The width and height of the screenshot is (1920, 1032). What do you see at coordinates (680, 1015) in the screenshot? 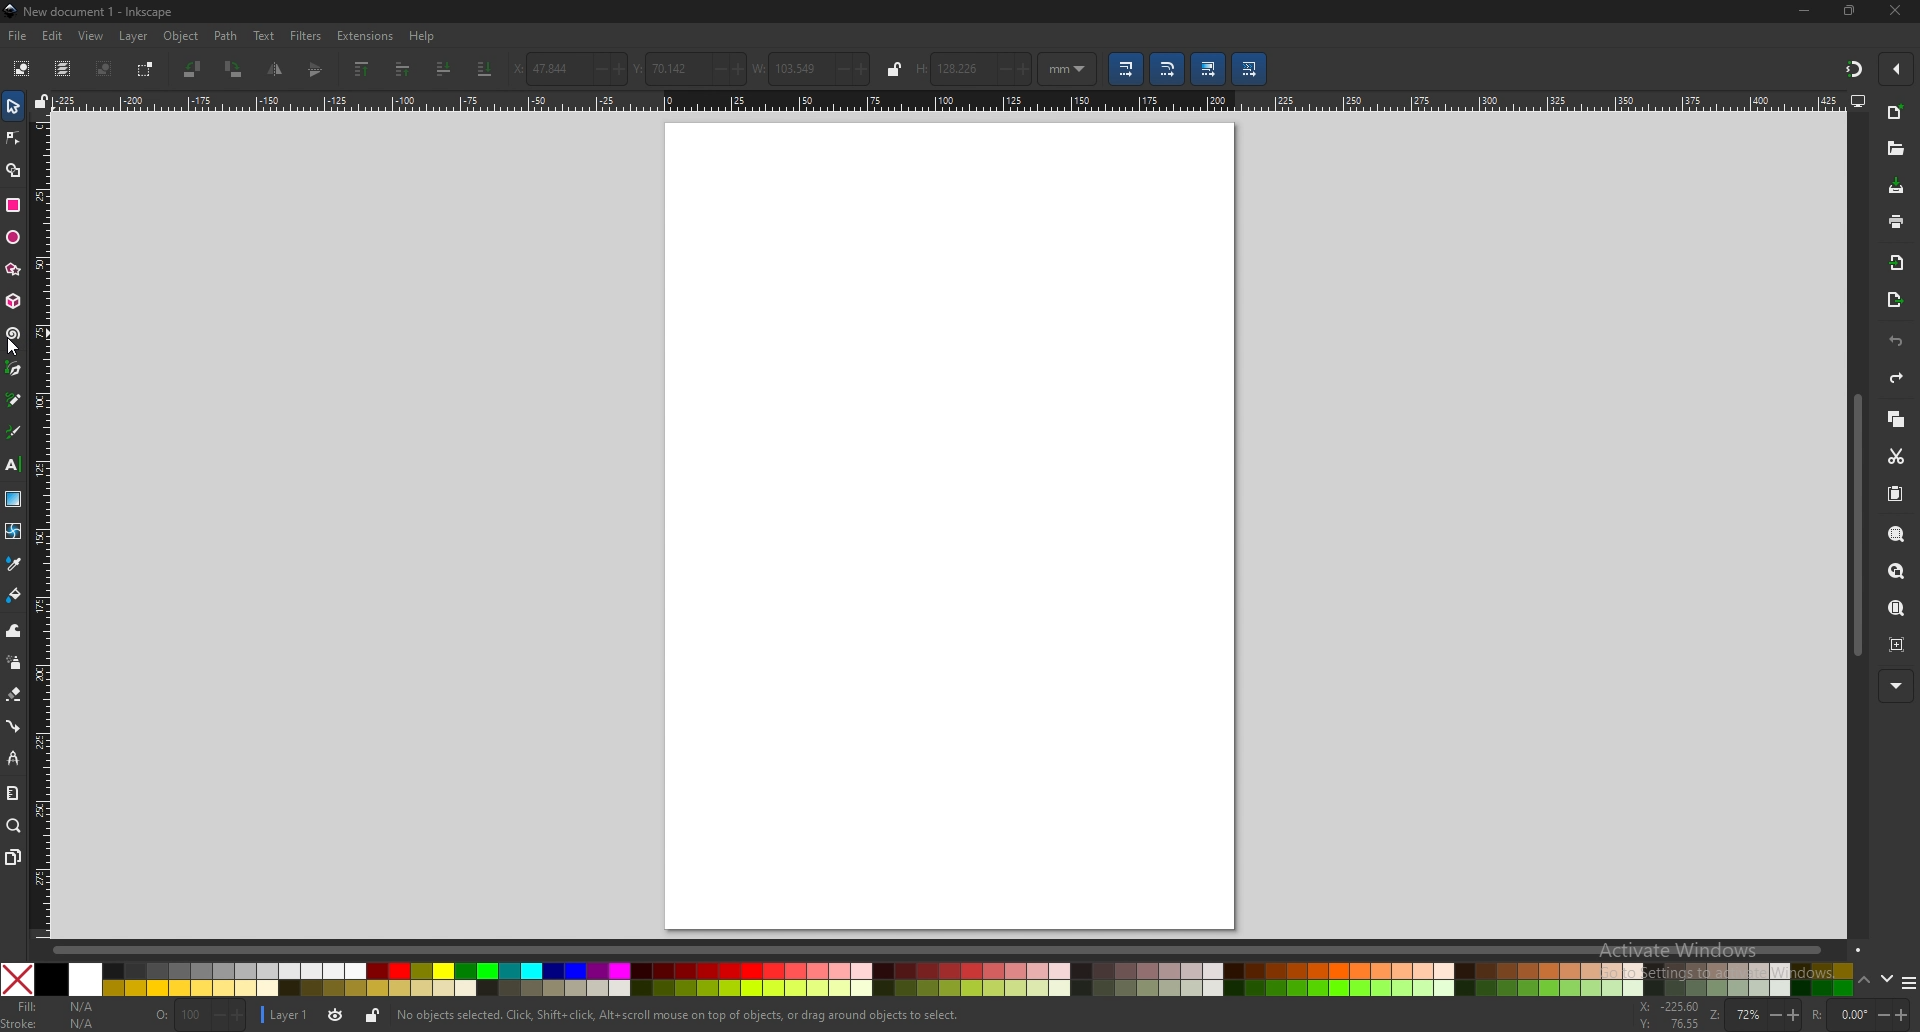
I see `No objects selected. Click, Shift+ click, Alt+scroll mouse on top of objects, or drag around objects to select.` at bounding box center [680, 1015].